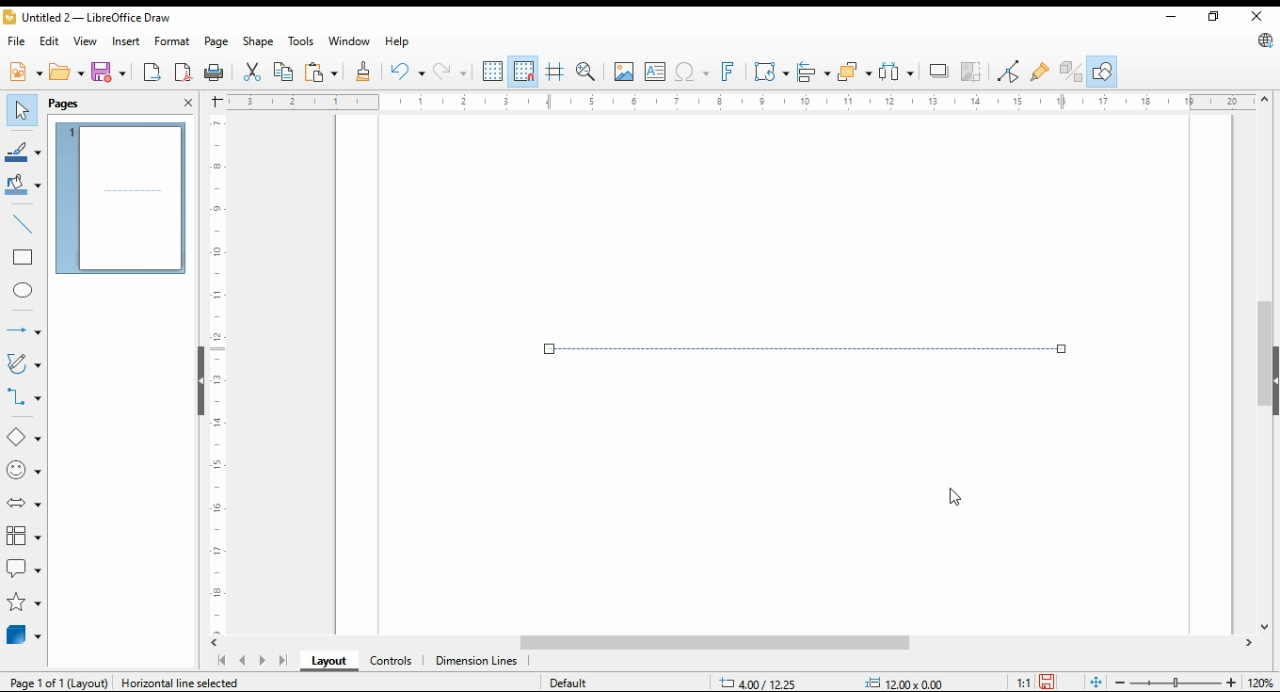 The image size is (1280, 692). I want to click on default, so click(567, 682).